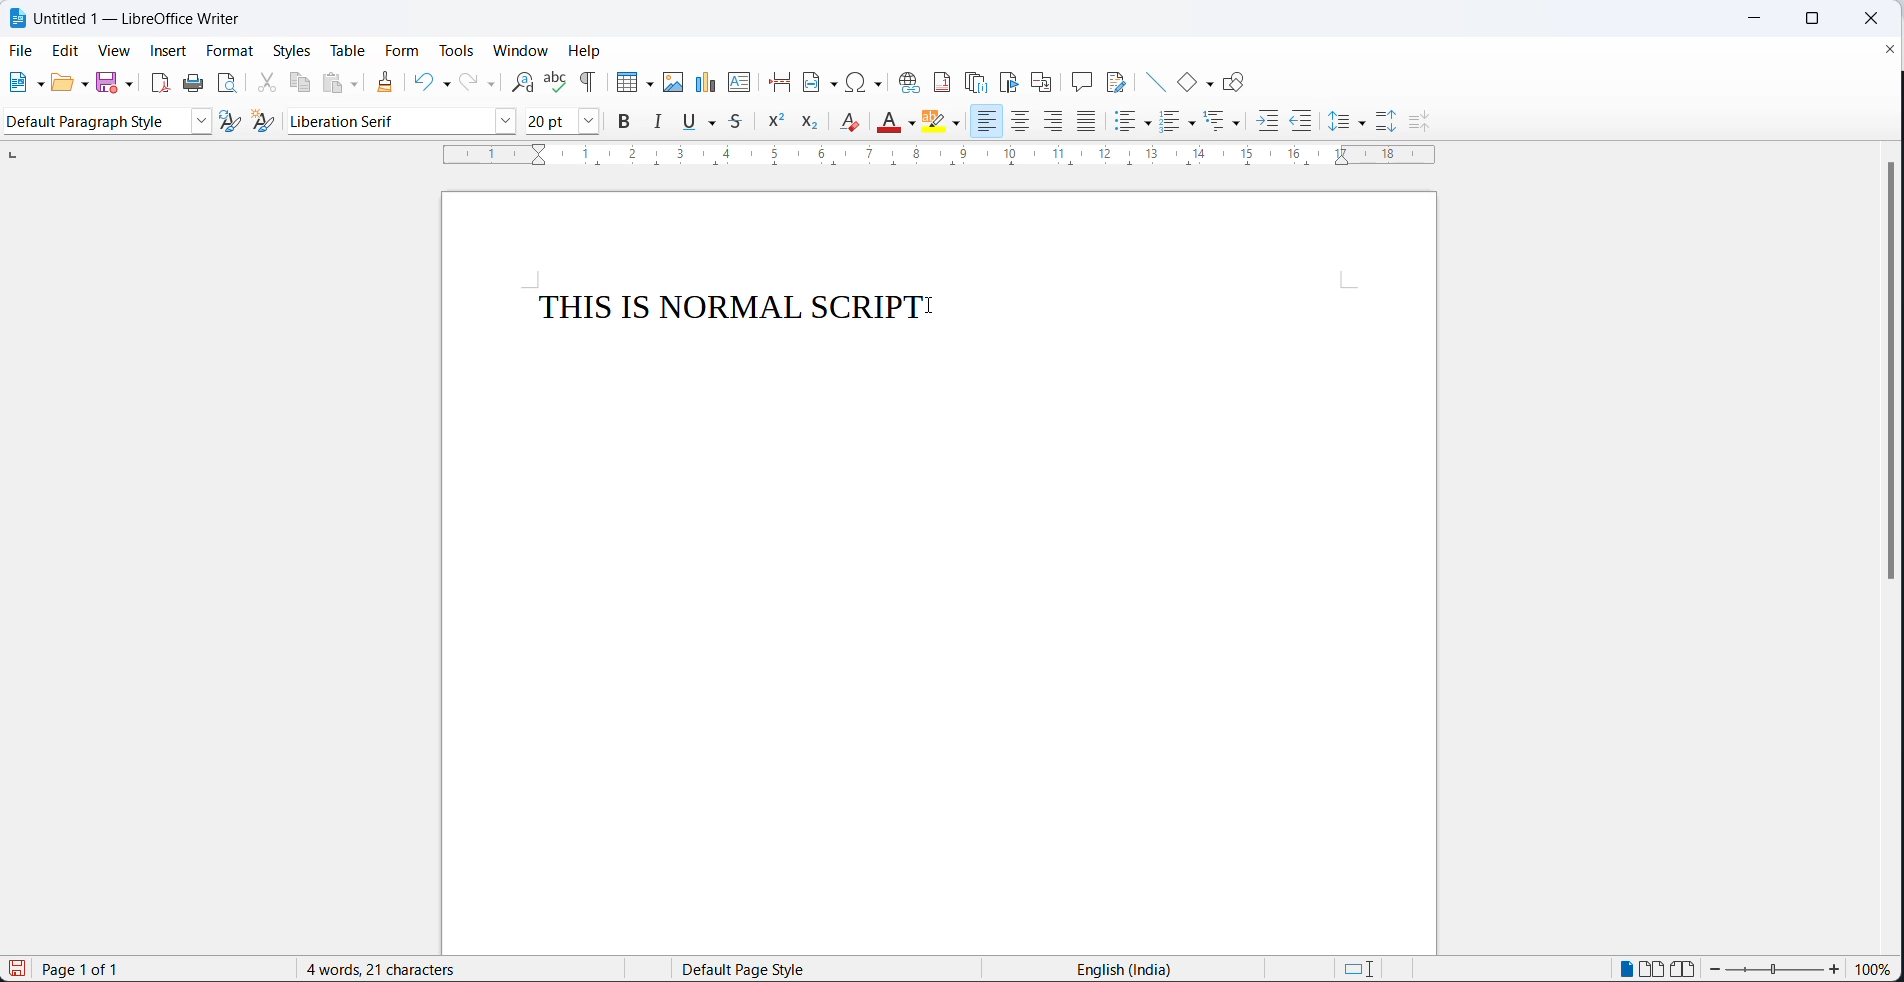 The height and width of the screenshot is (982, 1904). What do you see at coordinates (980, 81) in the screenshot?
I see `inert endnote` at bounding box center [980, 81].